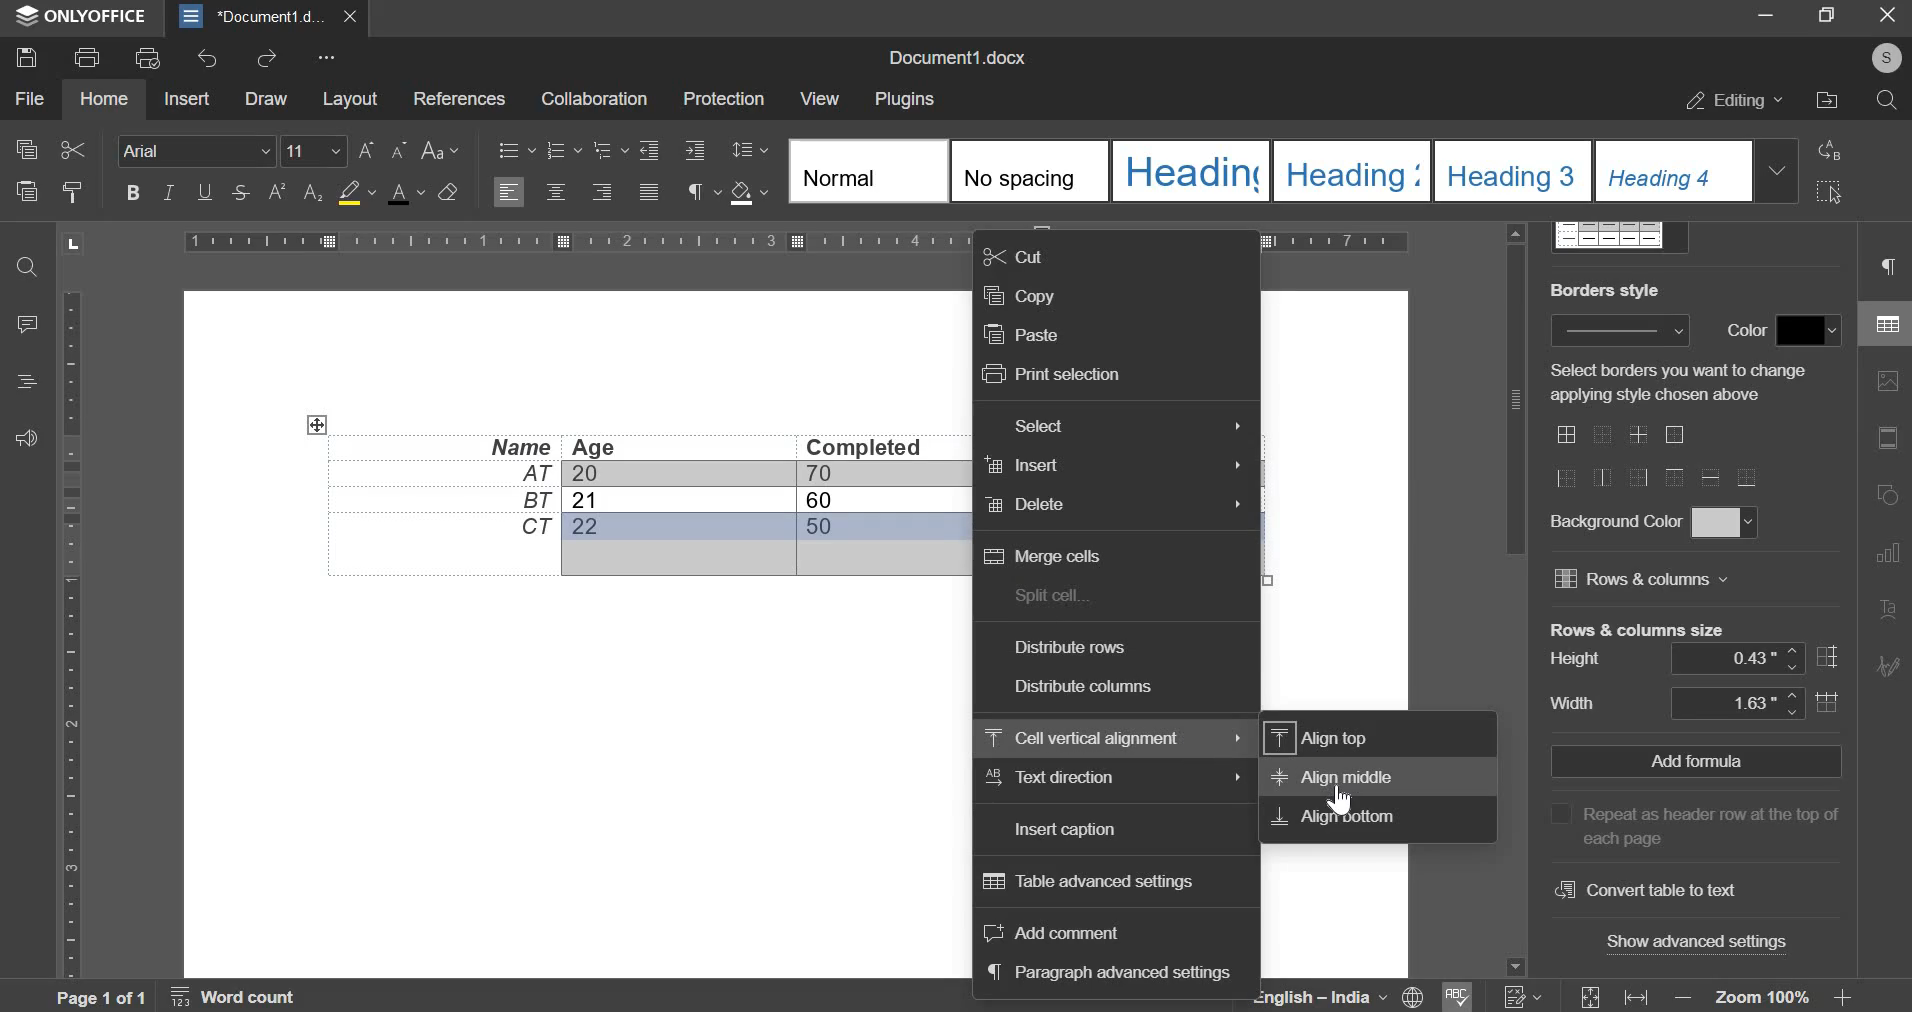 The image size is (1912, 1012). Describe the element at coordinates (238, 192) in the screenshot. I see `stroke through` at that location.